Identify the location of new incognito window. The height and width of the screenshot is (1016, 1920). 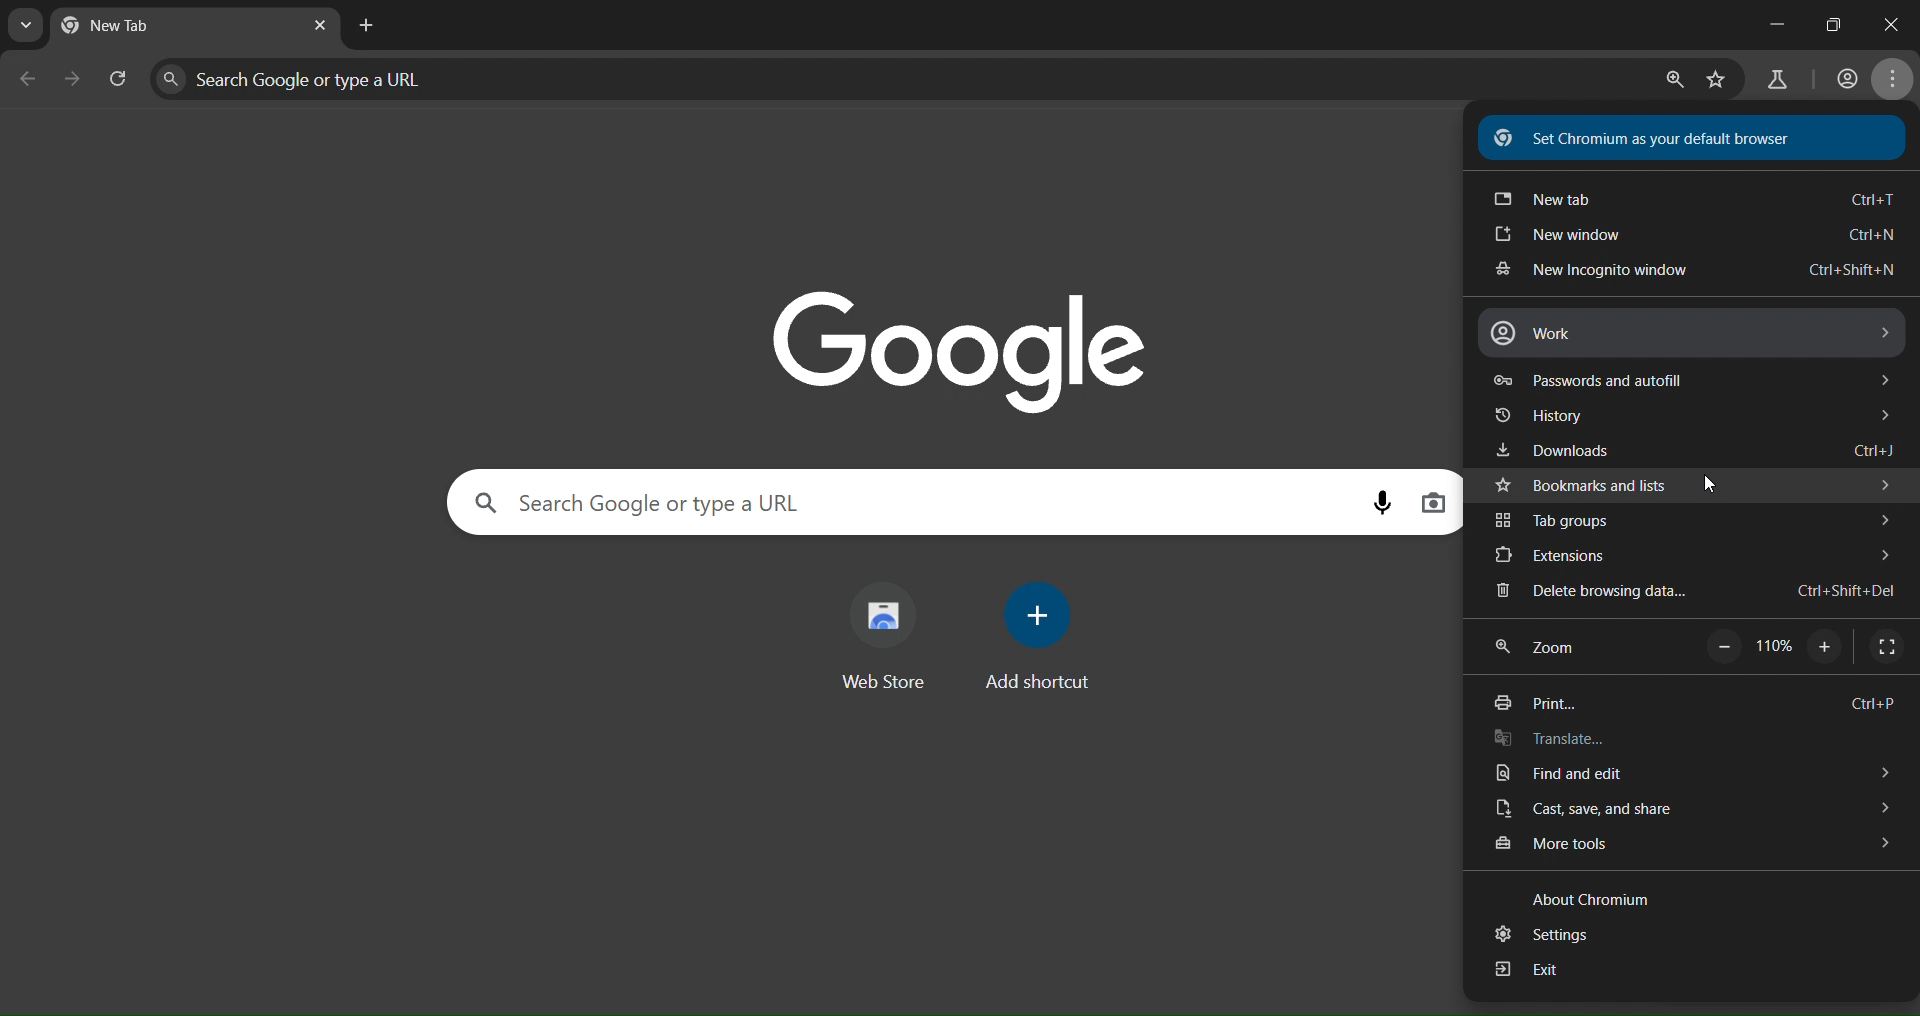
(1693, 269).